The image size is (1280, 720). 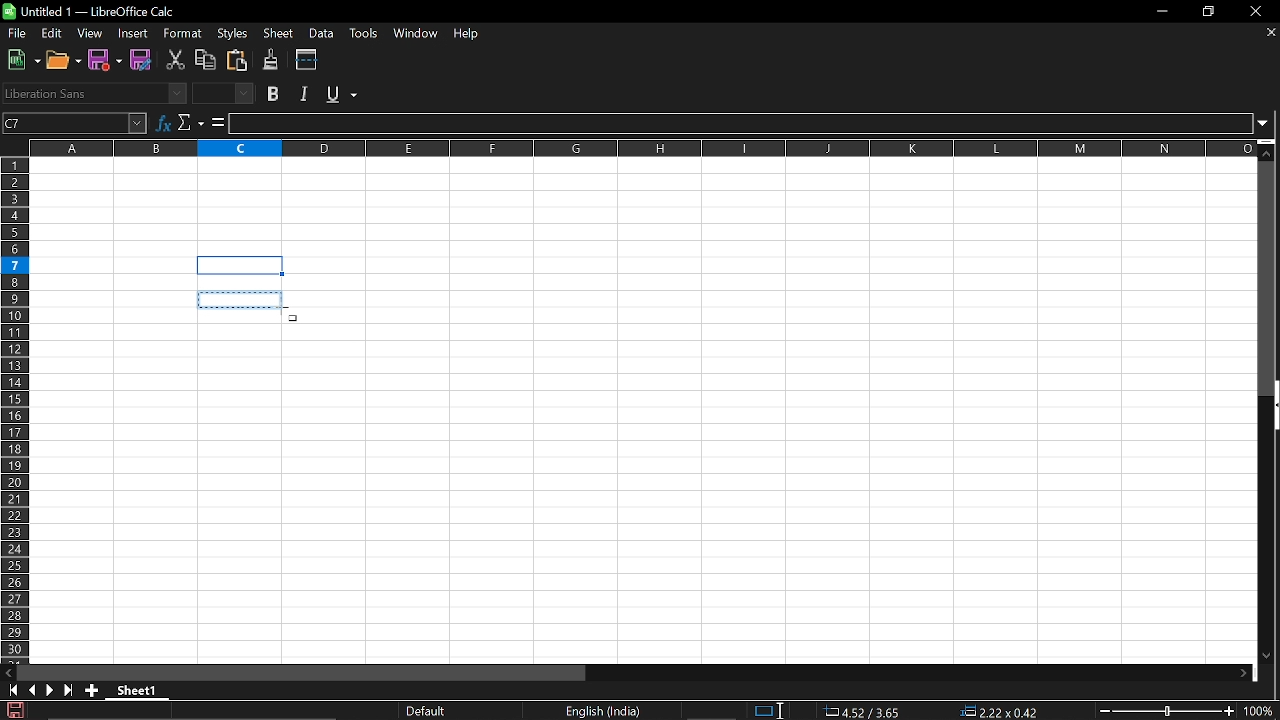 I want to click on Move down, so click(x=1269, y=149).